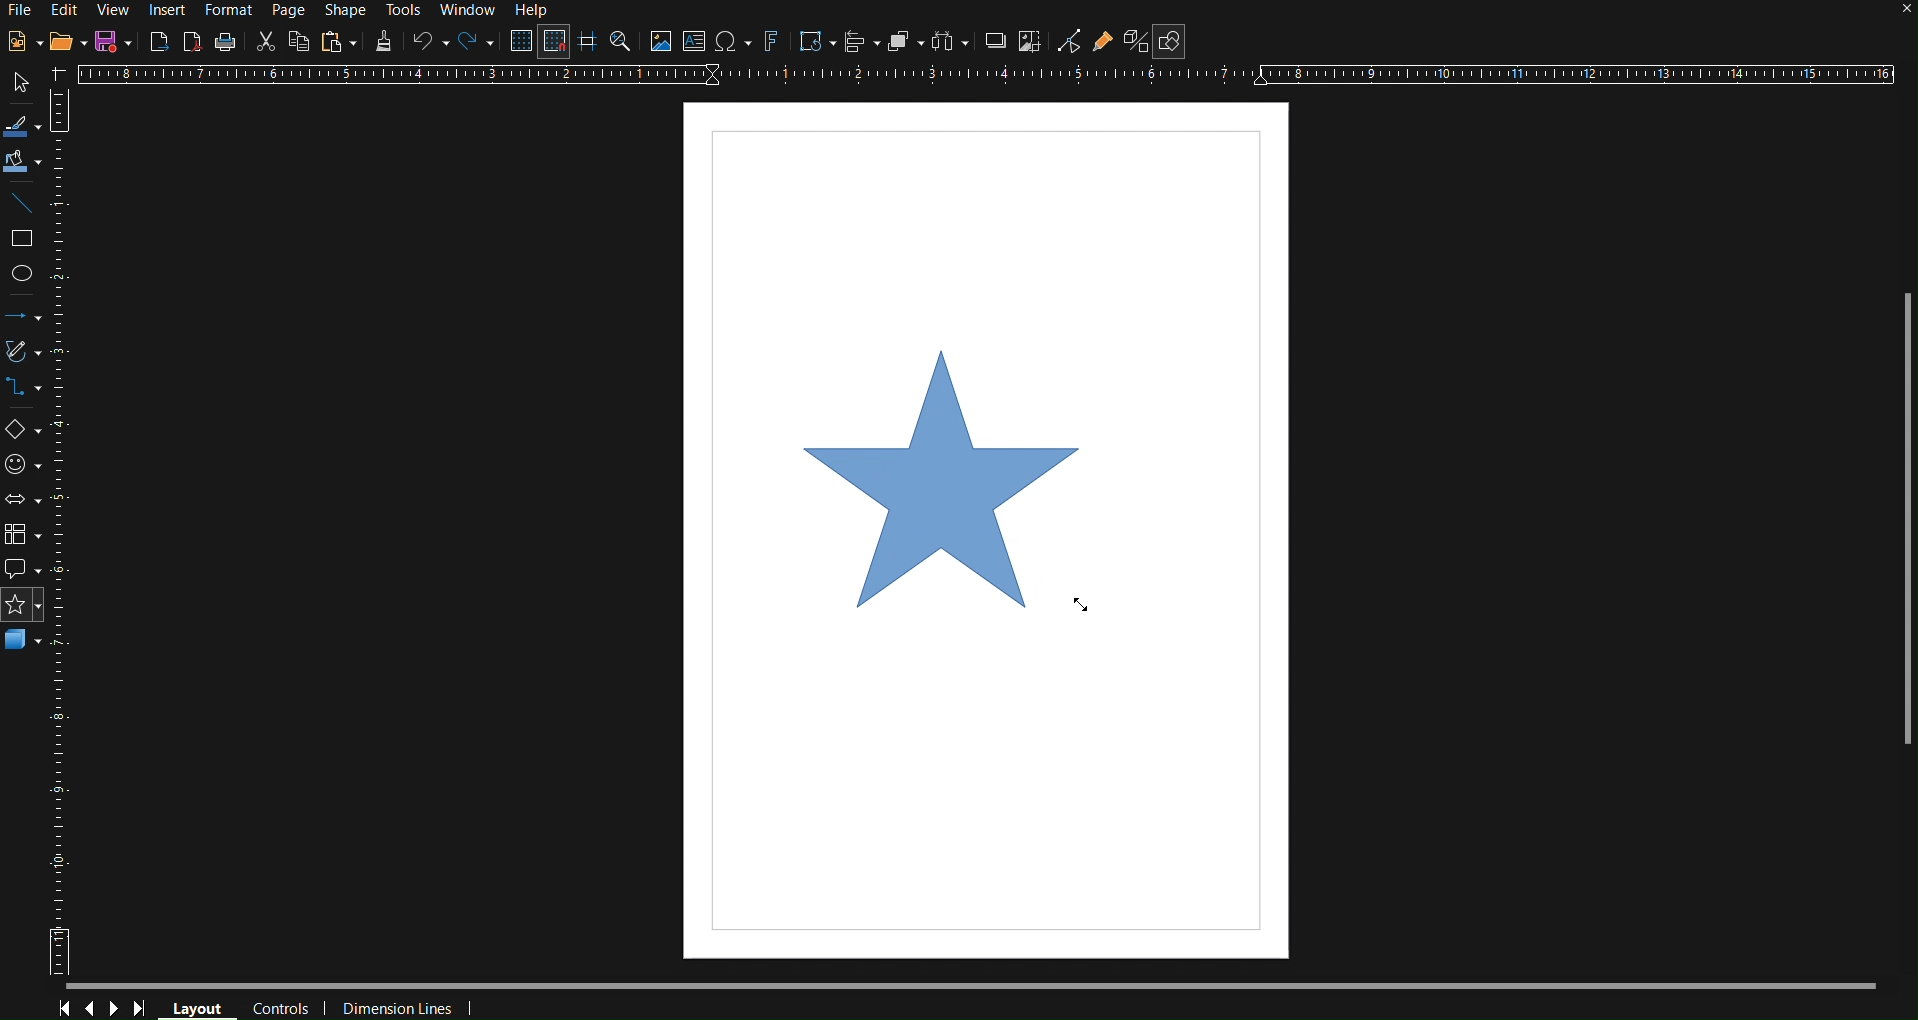 Image resolution: width=1918 pixels, height=1020 pixels. I want to click on Shape, so click(339, 9).